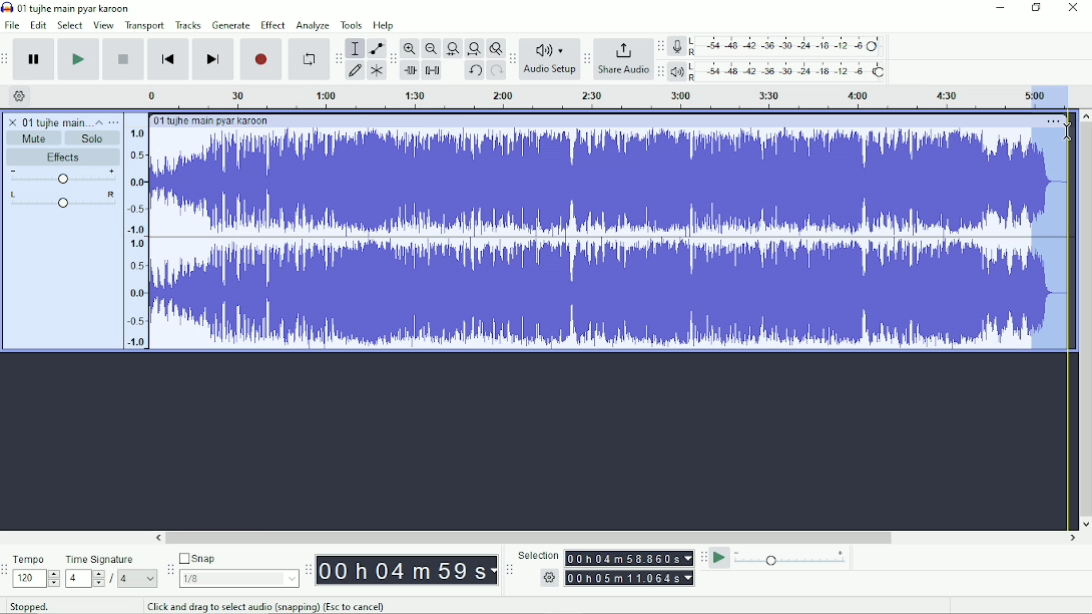 Image resolution: width=1092 pixels, height=614 pixels. I want to click on 01 tujhe main pyar karoon, so click(56, 121).